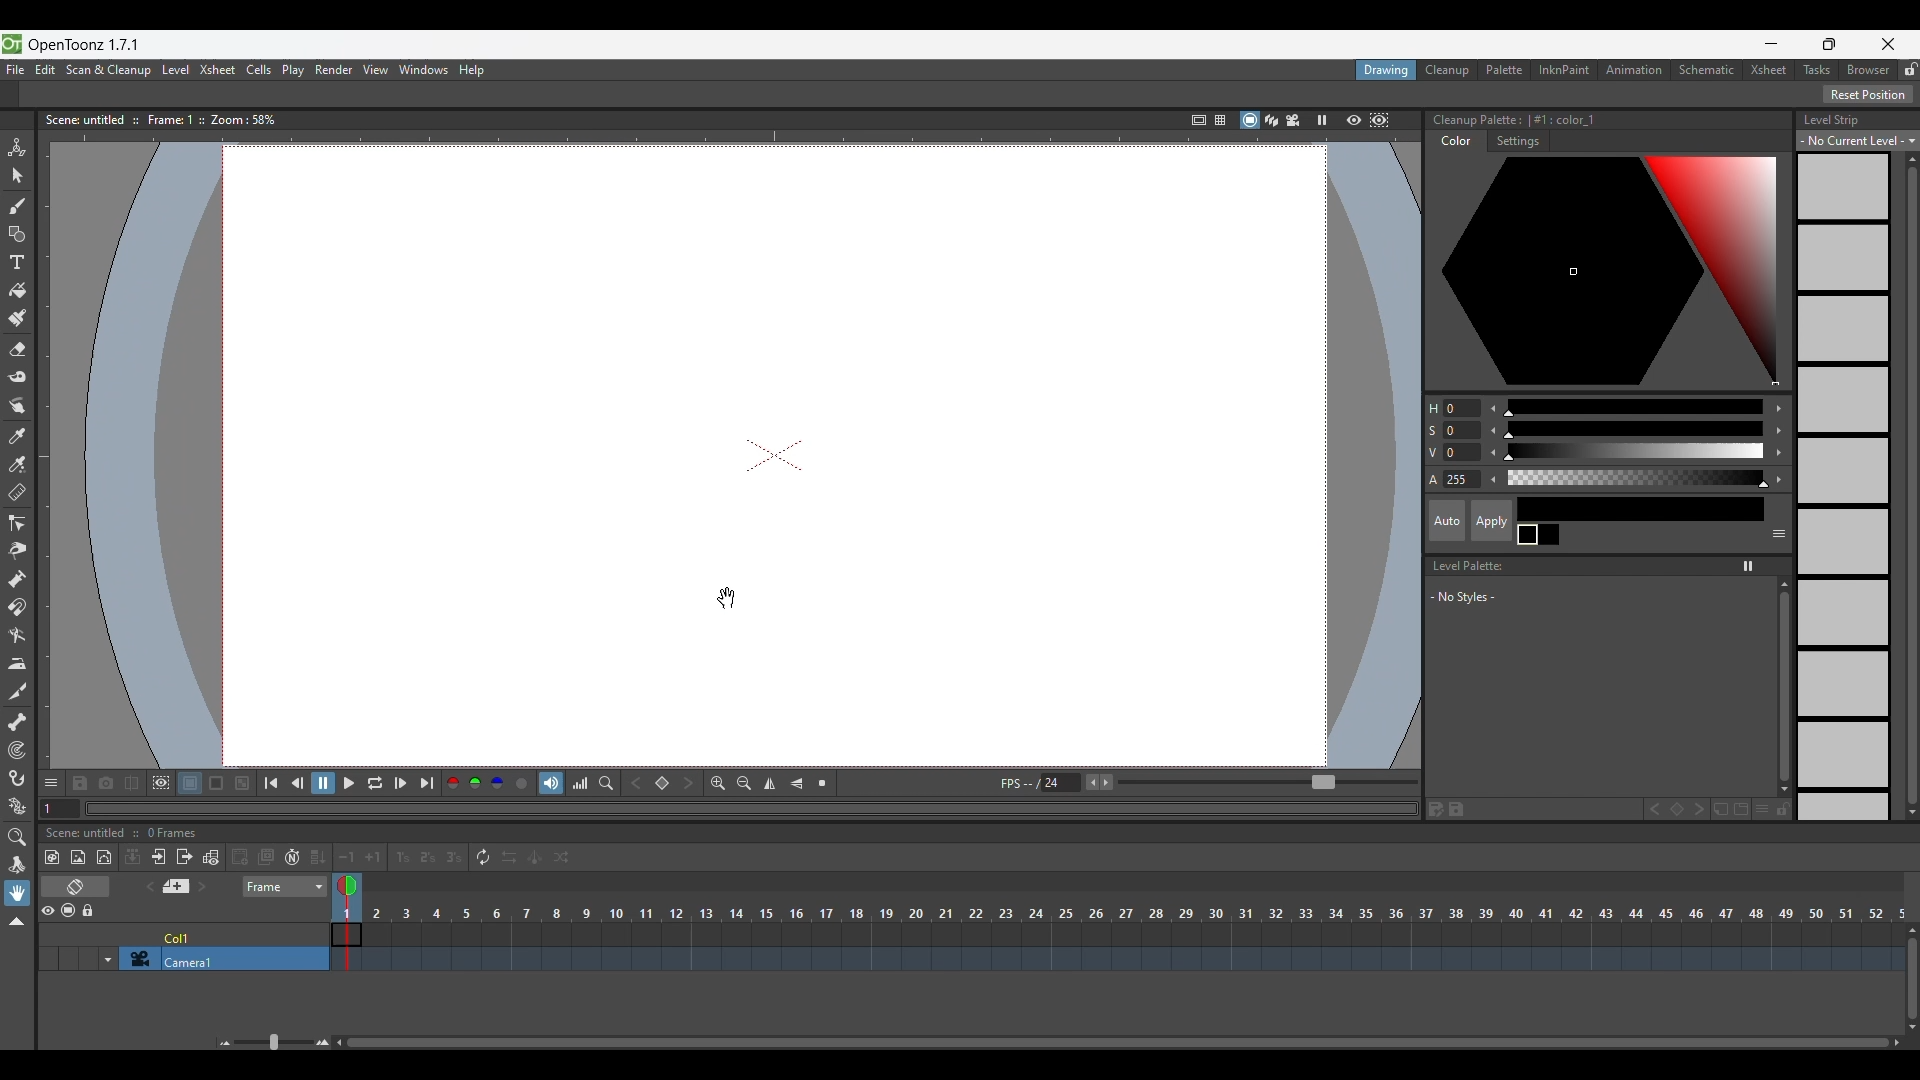 The image size is (1920, 1080). I want to click on Render, so click(334, 70).